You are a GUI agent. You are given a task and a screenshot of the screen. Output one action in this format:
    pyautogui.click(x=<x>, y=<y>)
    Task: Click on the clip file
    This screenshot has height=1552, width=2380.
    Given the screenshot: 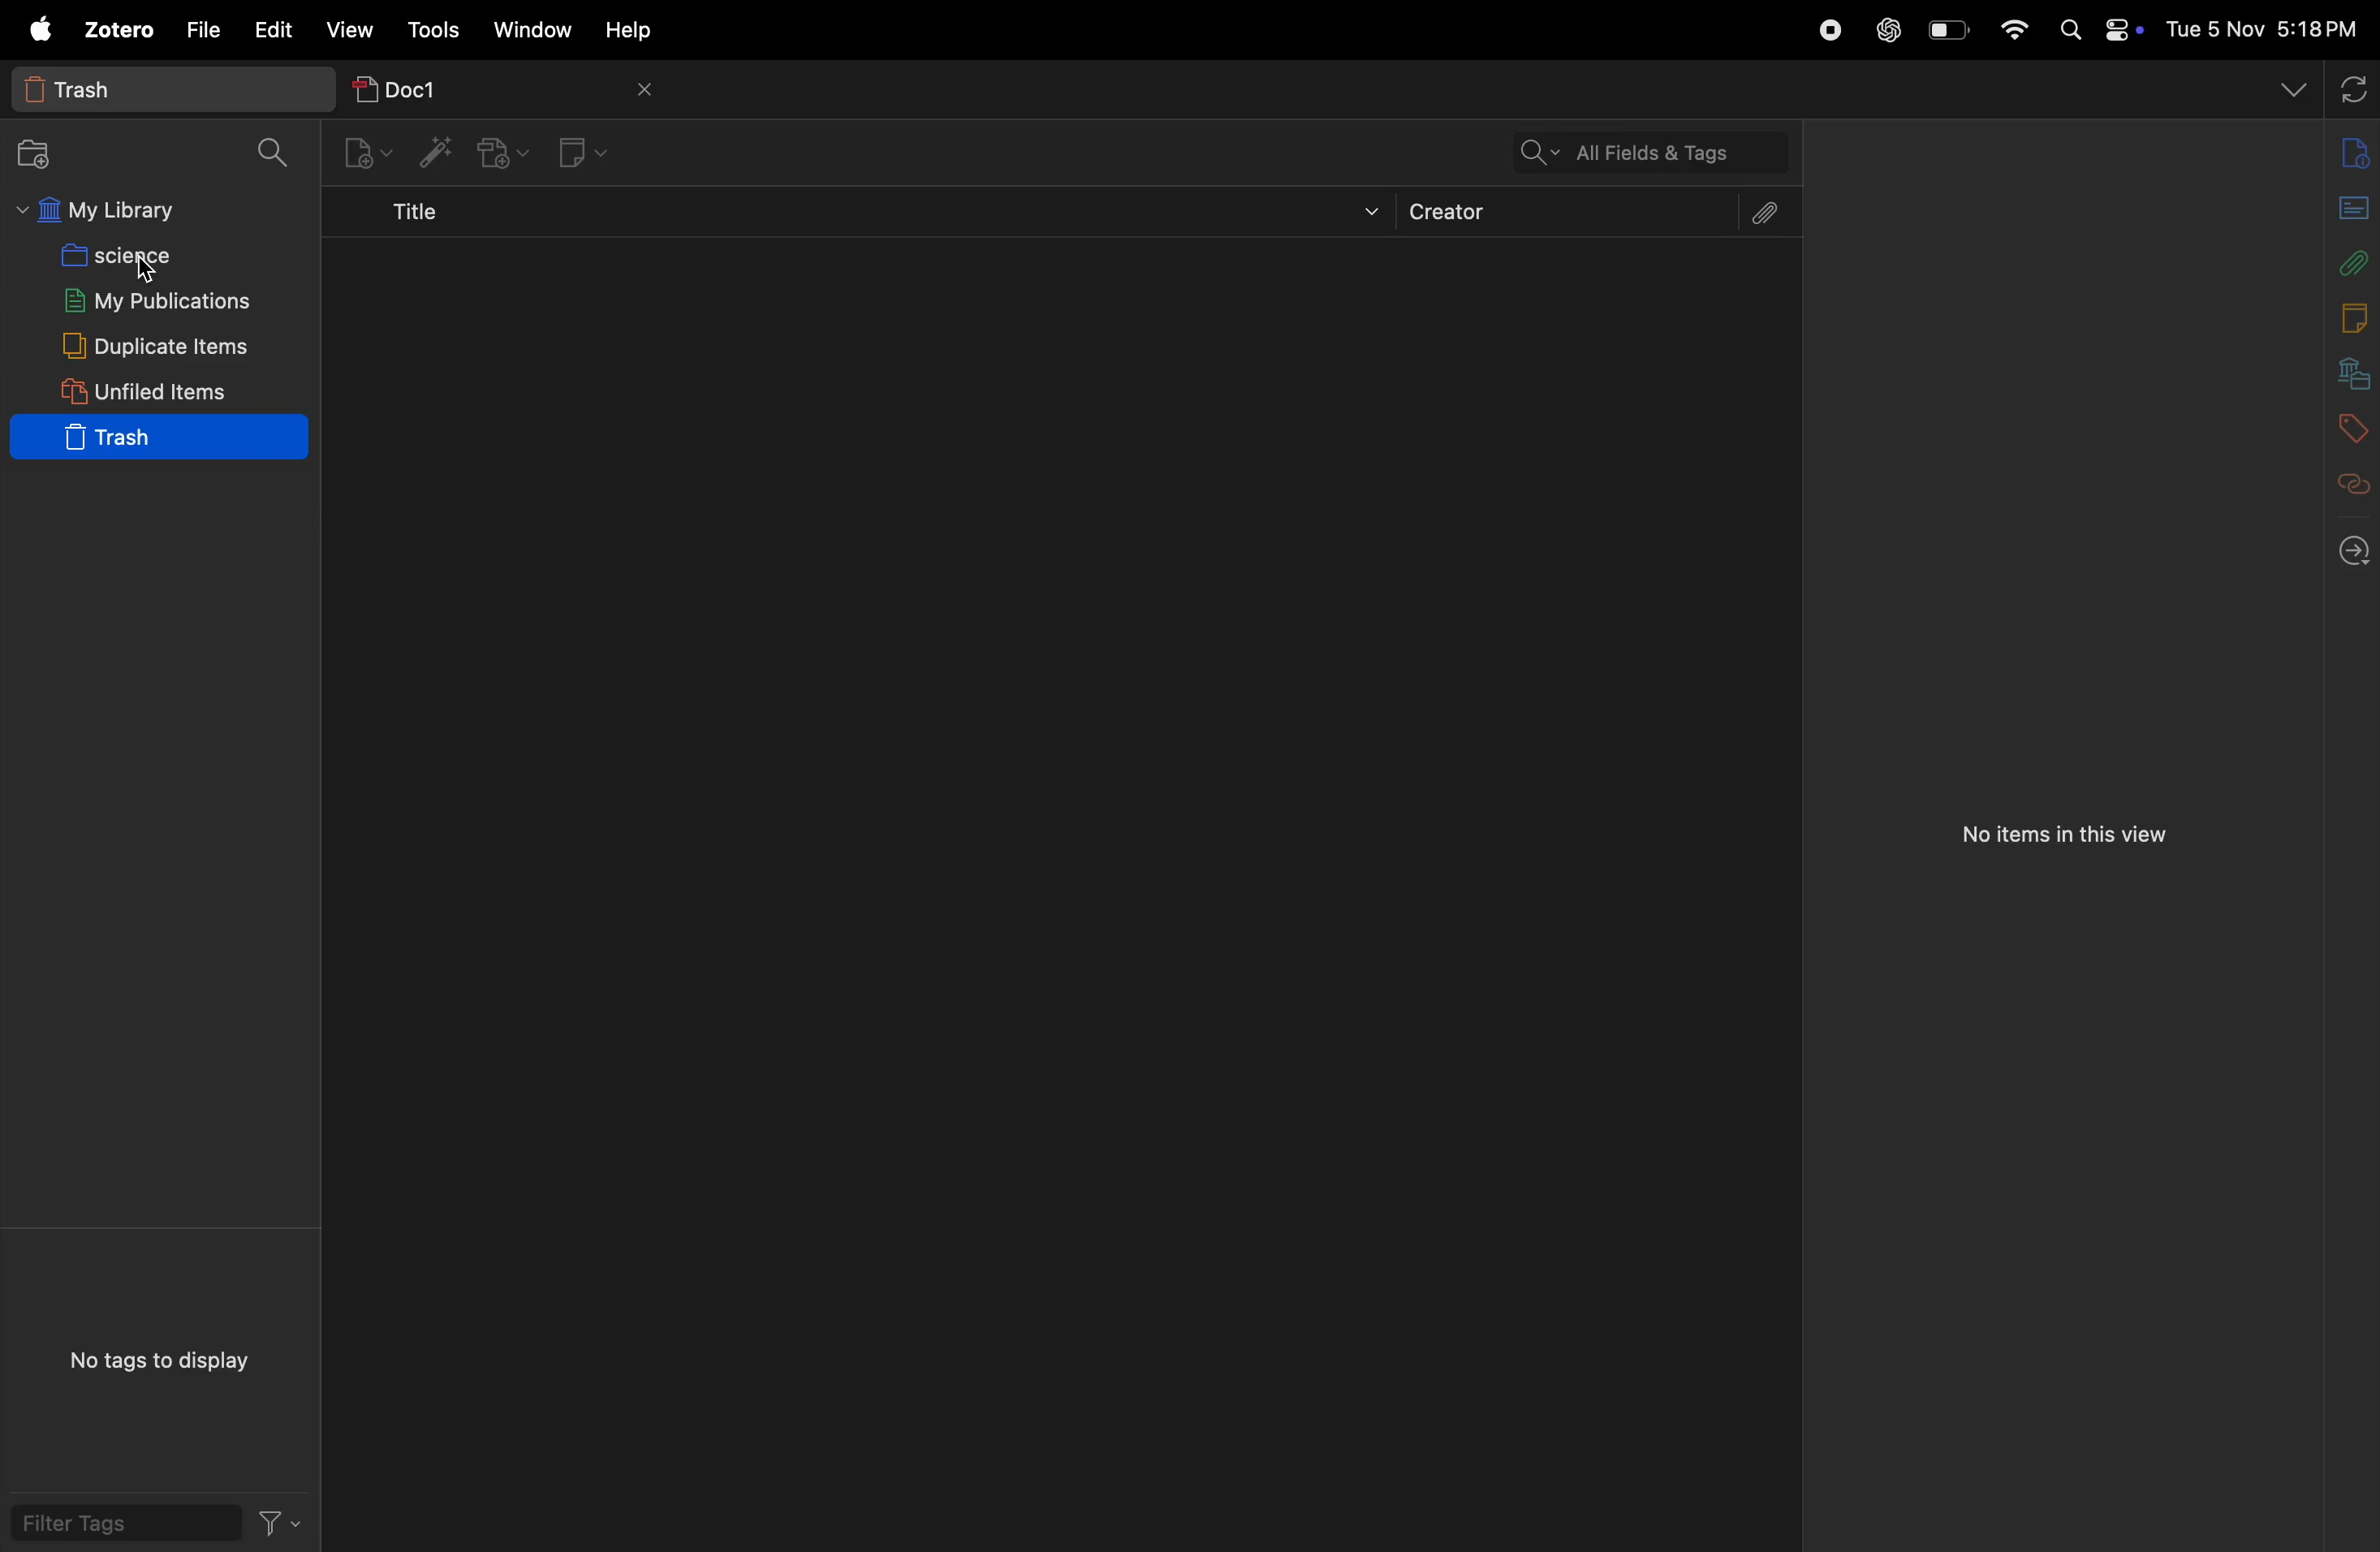 What is the action you would take?
    pyautogui.click(x=2349, y=264)
    